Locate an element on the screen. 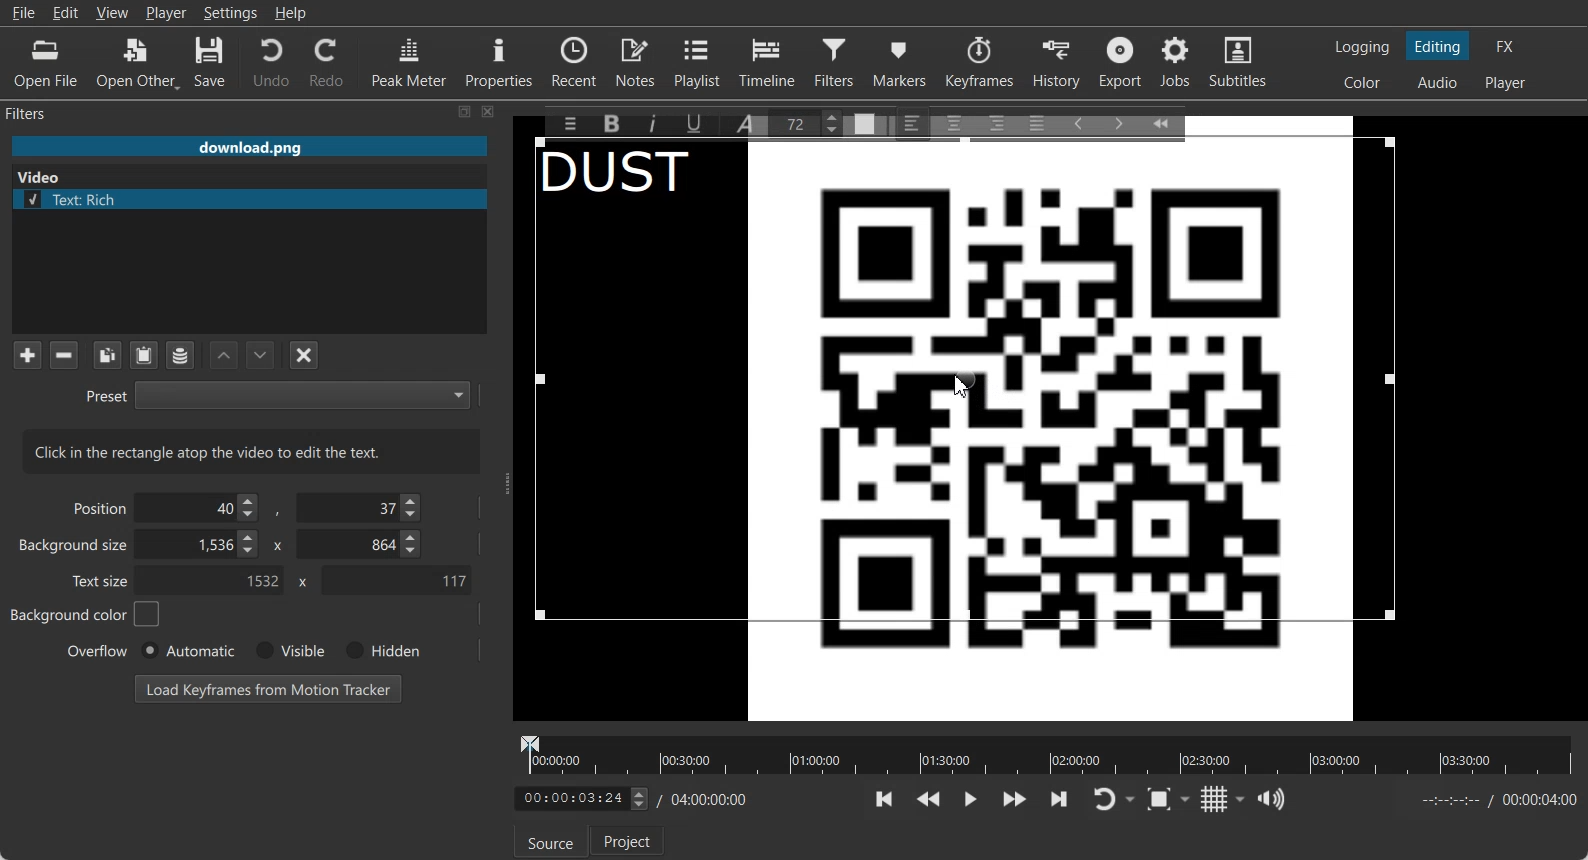 The width and height of the screenshot is (1588, 860). Peak Meter is located at coordinates (410, 61).